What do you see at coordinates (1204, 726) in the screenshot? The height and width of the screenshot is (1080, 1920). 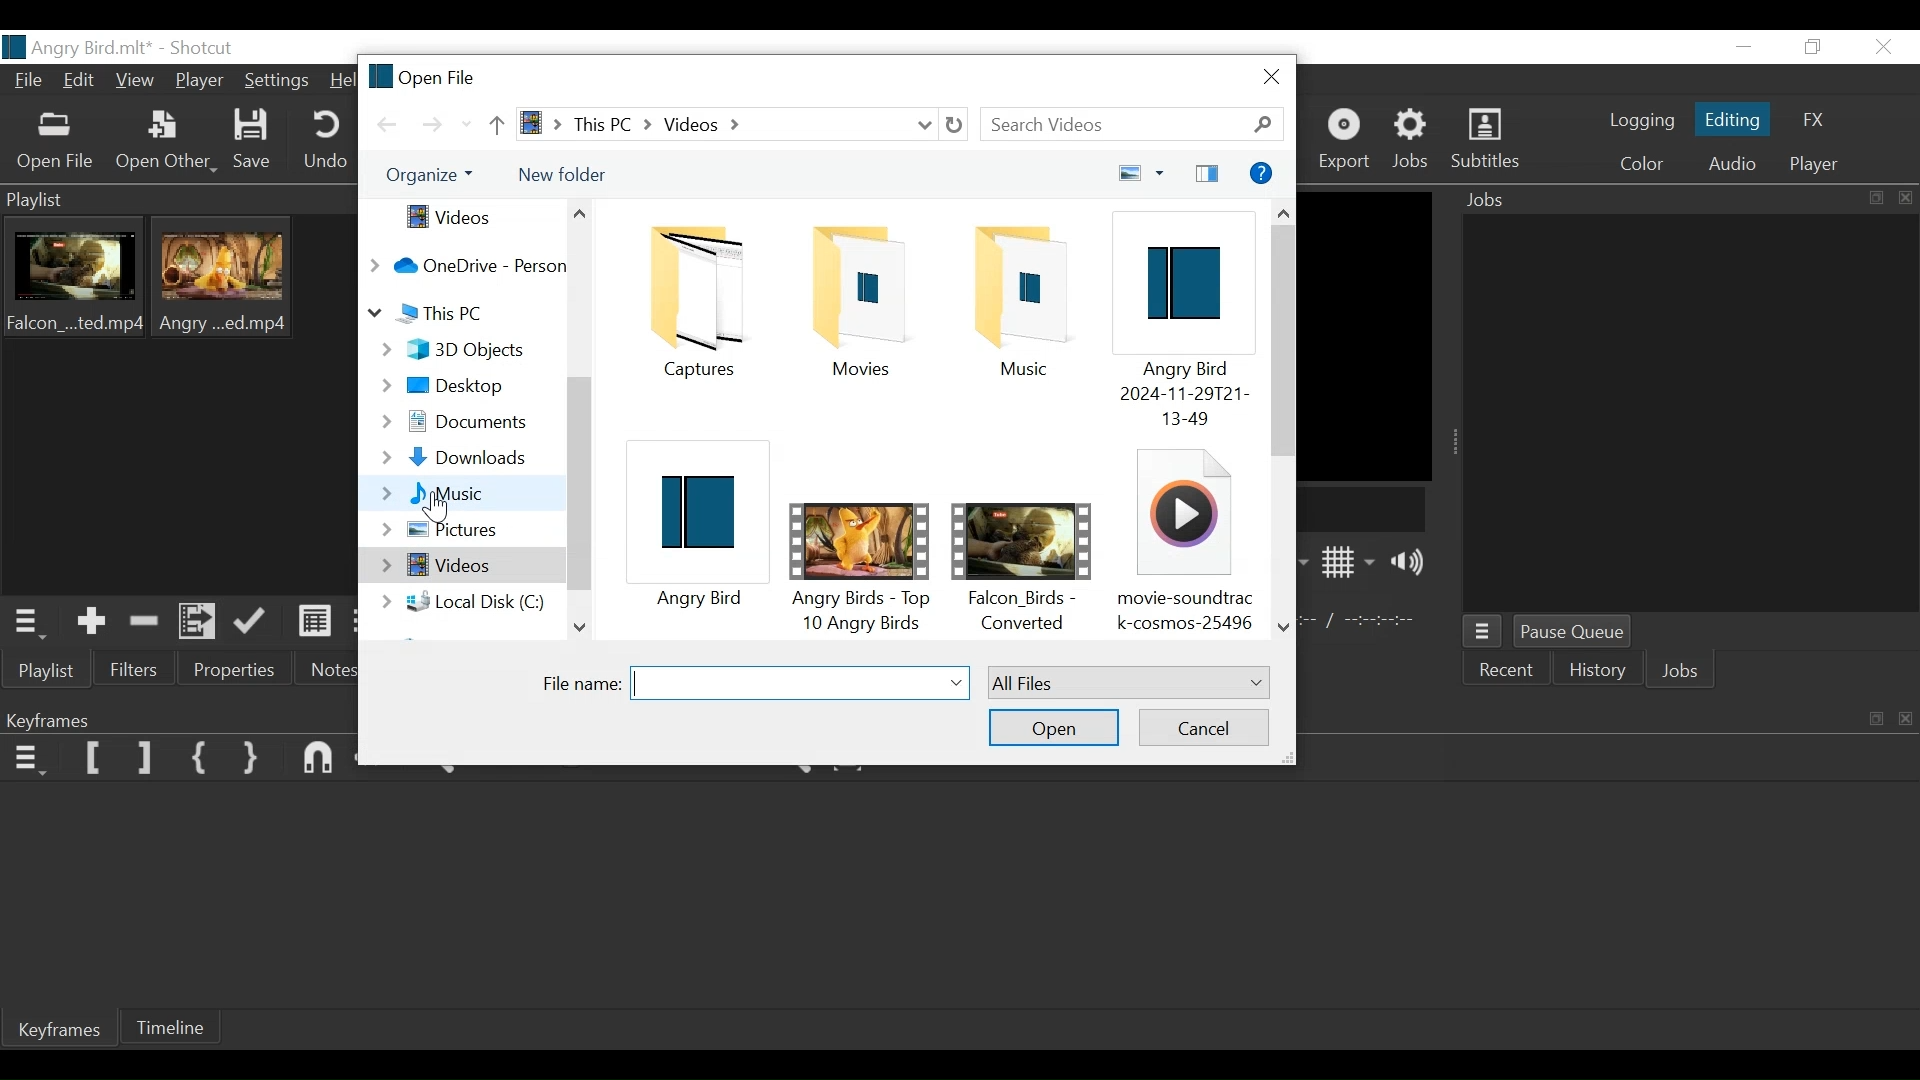 I see `Cancel` at bounding box center [1204, 726].